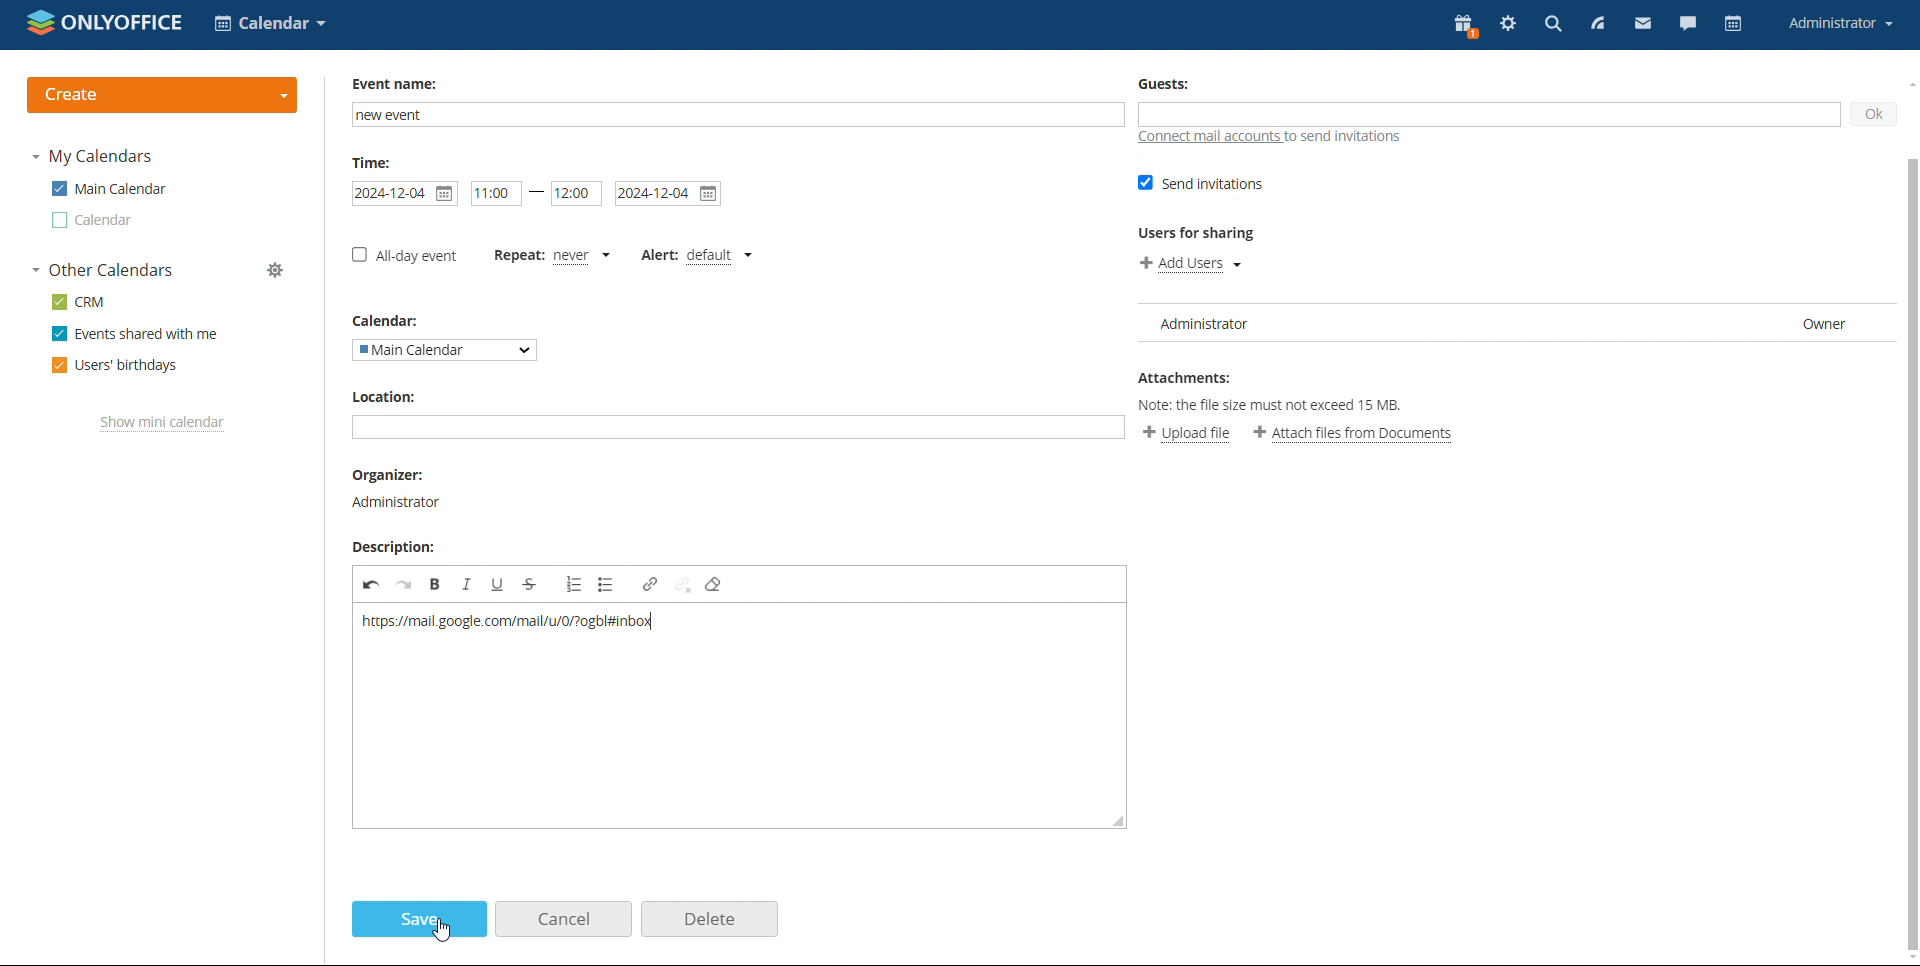 The height and width of the screenshot is (966, 1920). What do you see at coordinates (1272, 408) in the screenshot?
I see `Note: the file size must not exceed 15 MB.` at bounding box center [1272, 408].